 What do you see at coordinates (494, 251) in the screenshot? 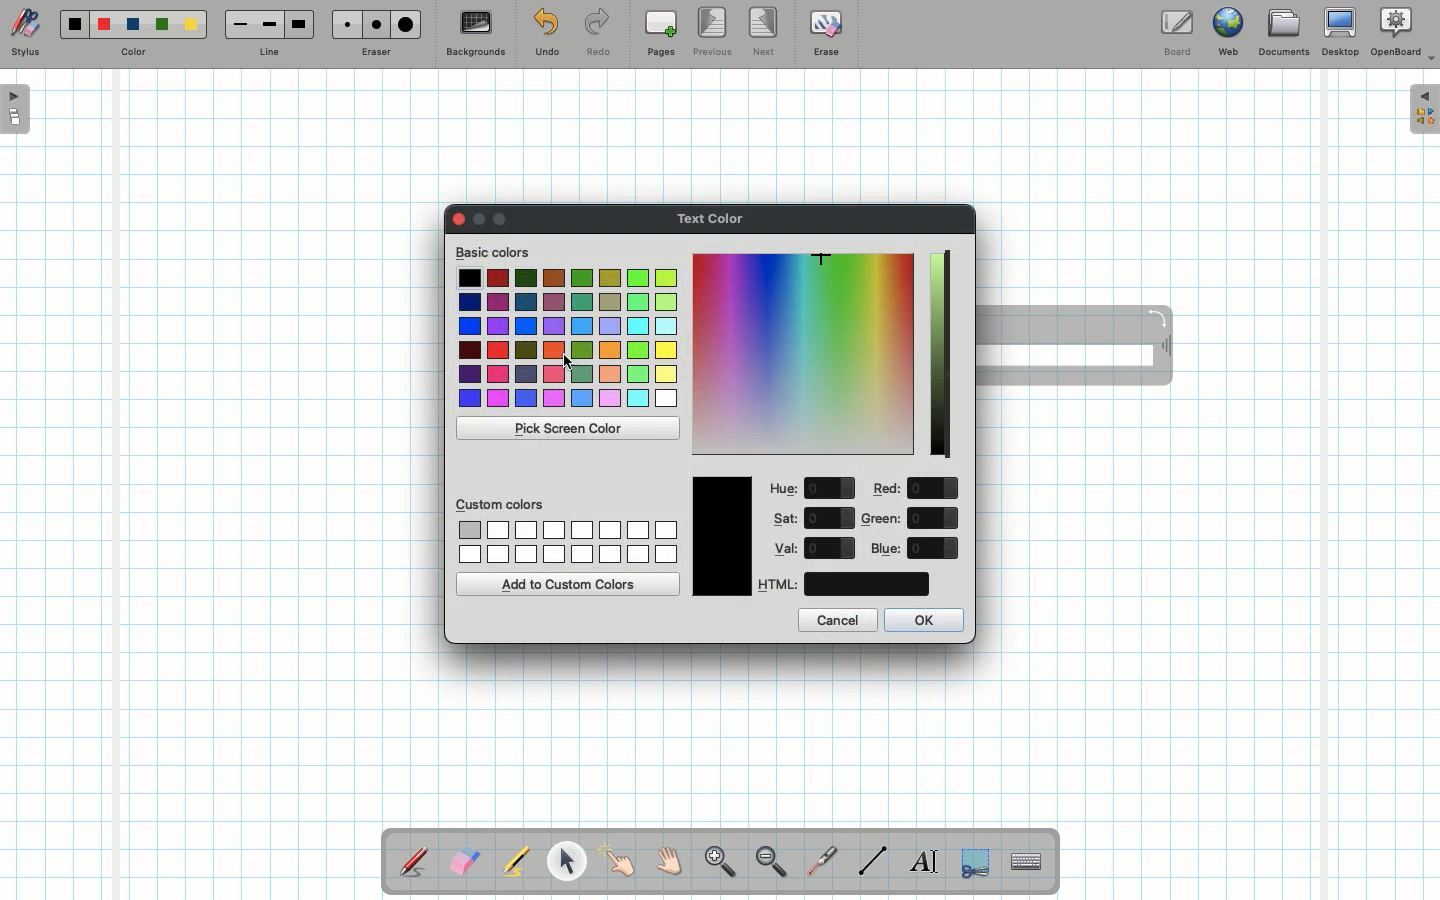
I see `Basic colors` at bounding box center [494, 251].